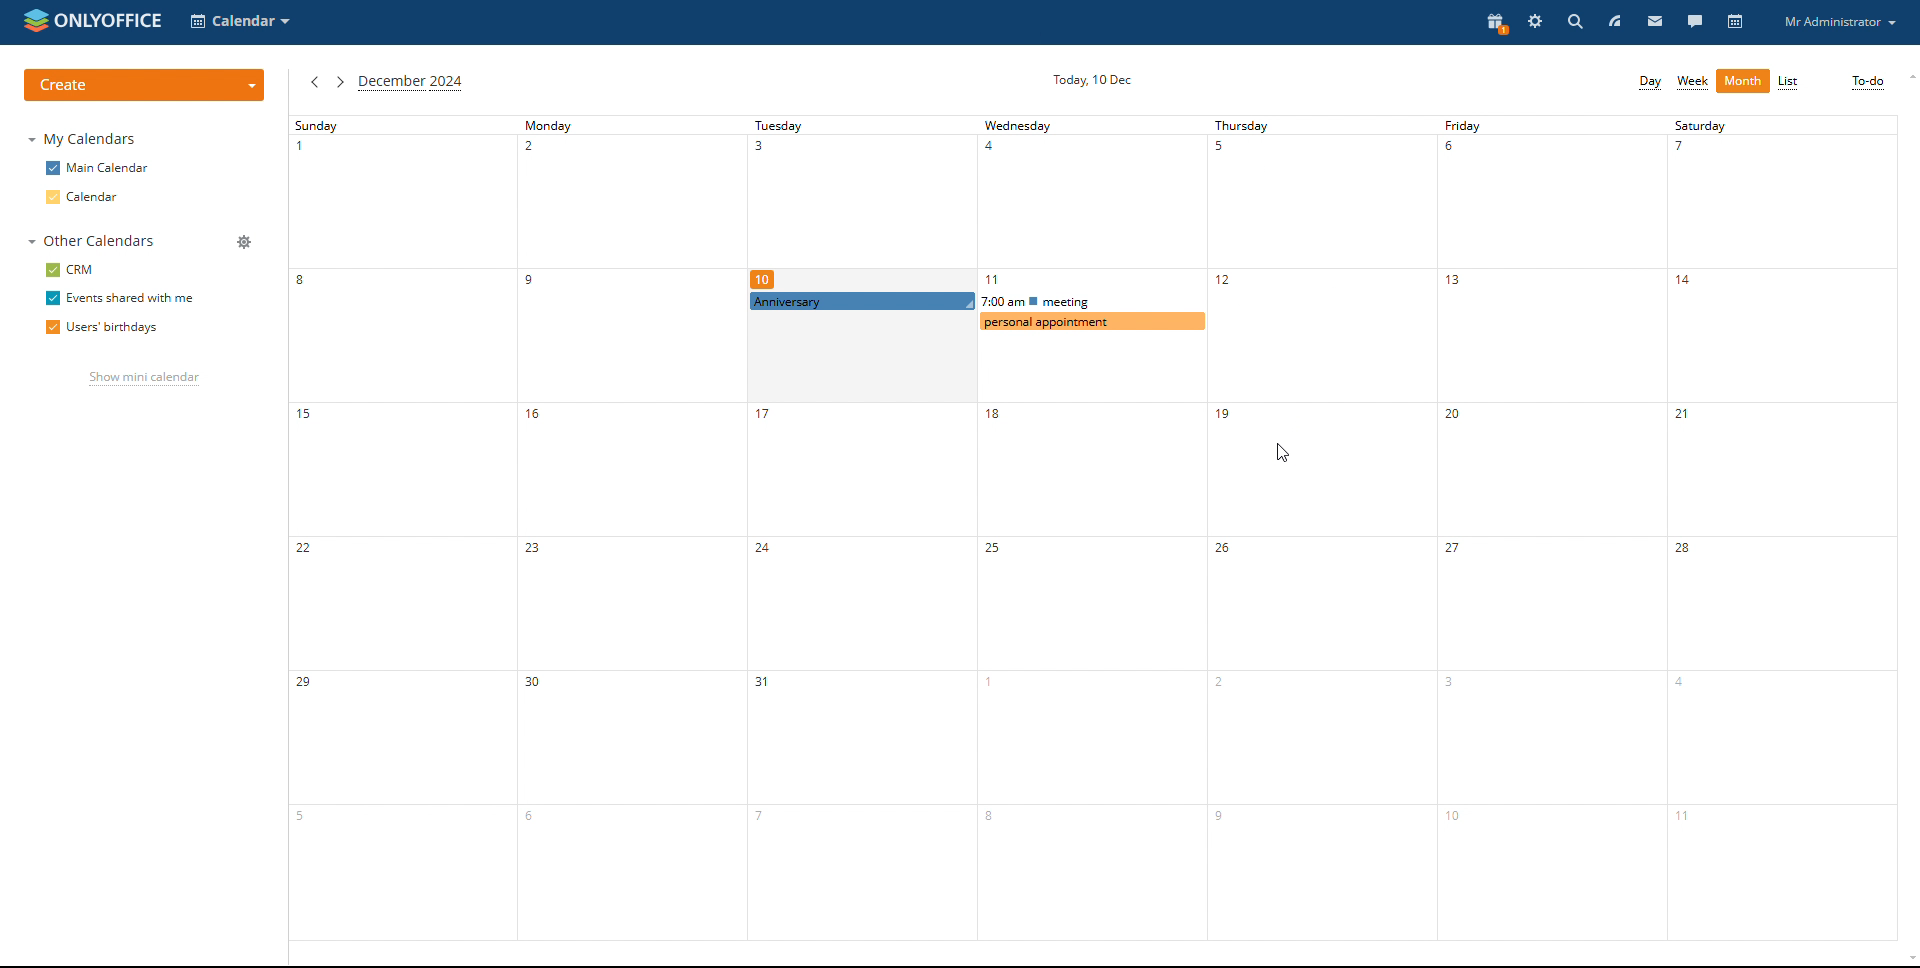 The height and width of the screenshot is (968, 1920). I want to click on friday, so click(1552, 528).